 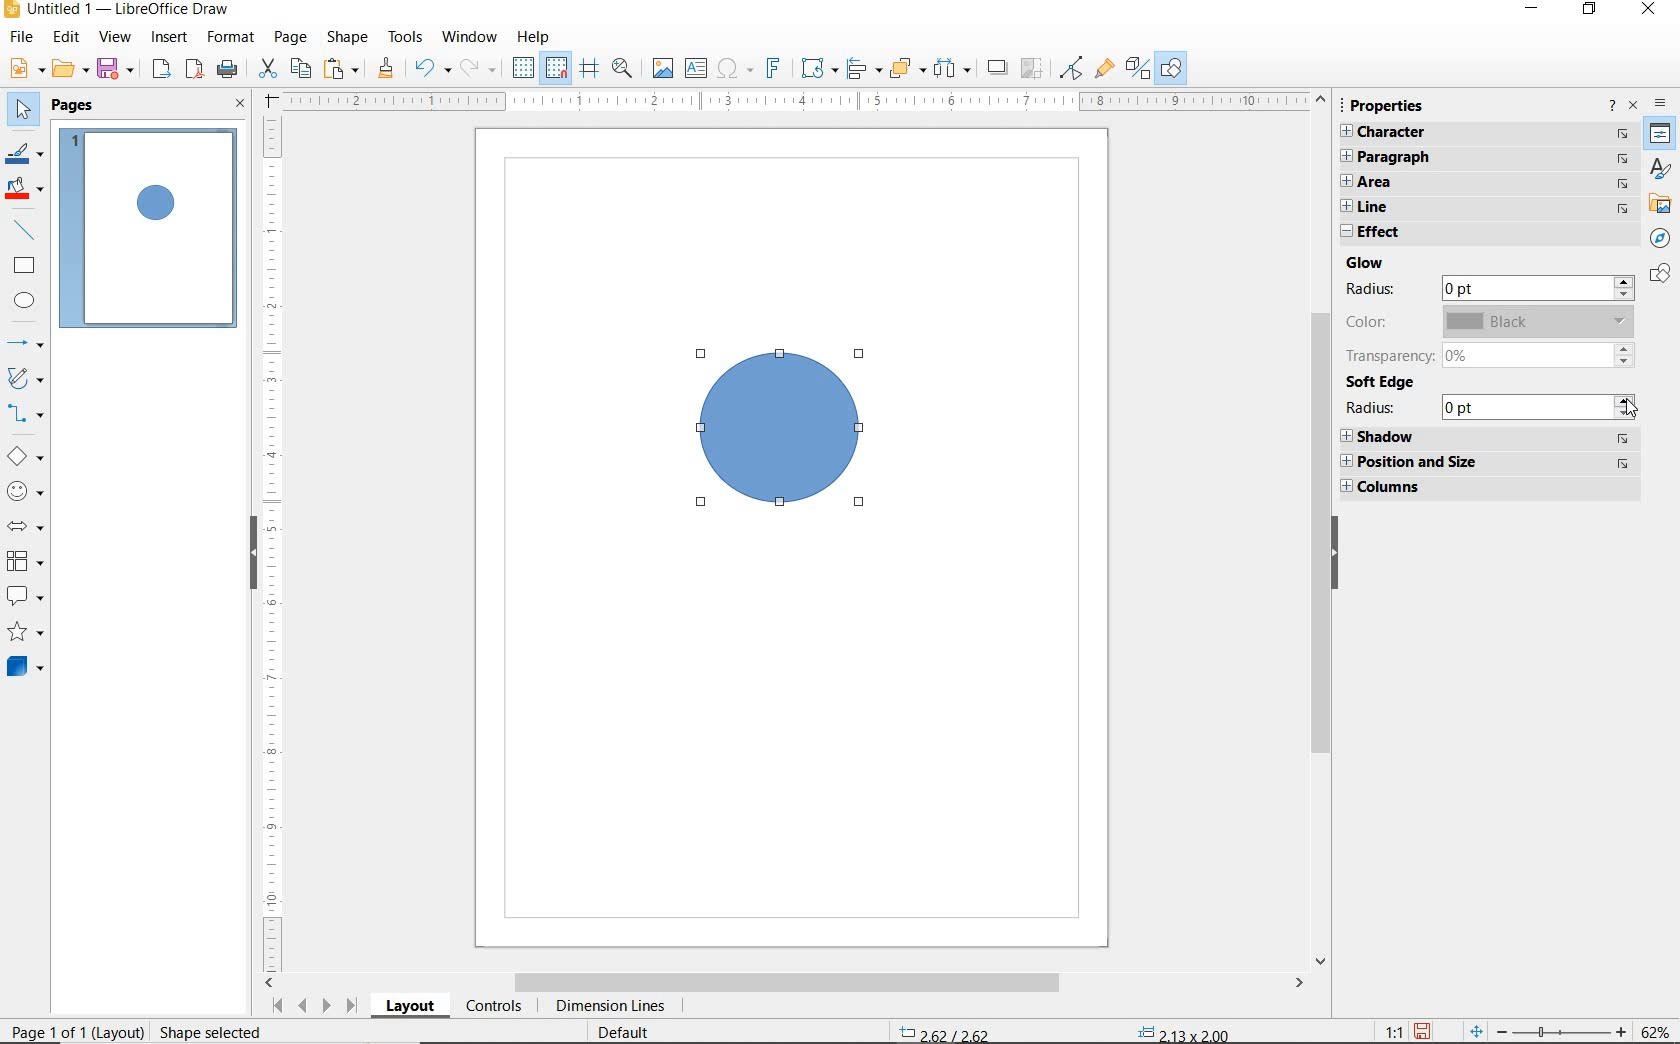 I want to click on increase/decrease arrows, so click(x=1628, y=405).